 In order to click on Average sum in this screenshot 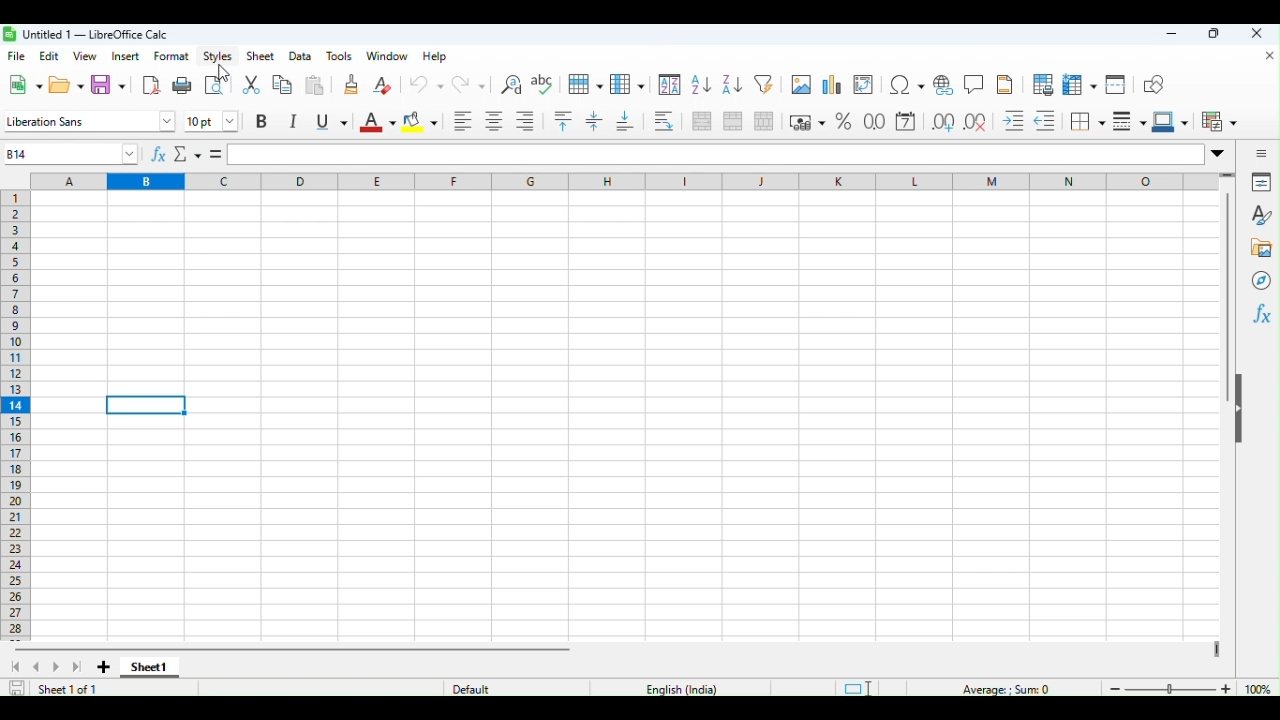, I will do `click(994, 688)`.